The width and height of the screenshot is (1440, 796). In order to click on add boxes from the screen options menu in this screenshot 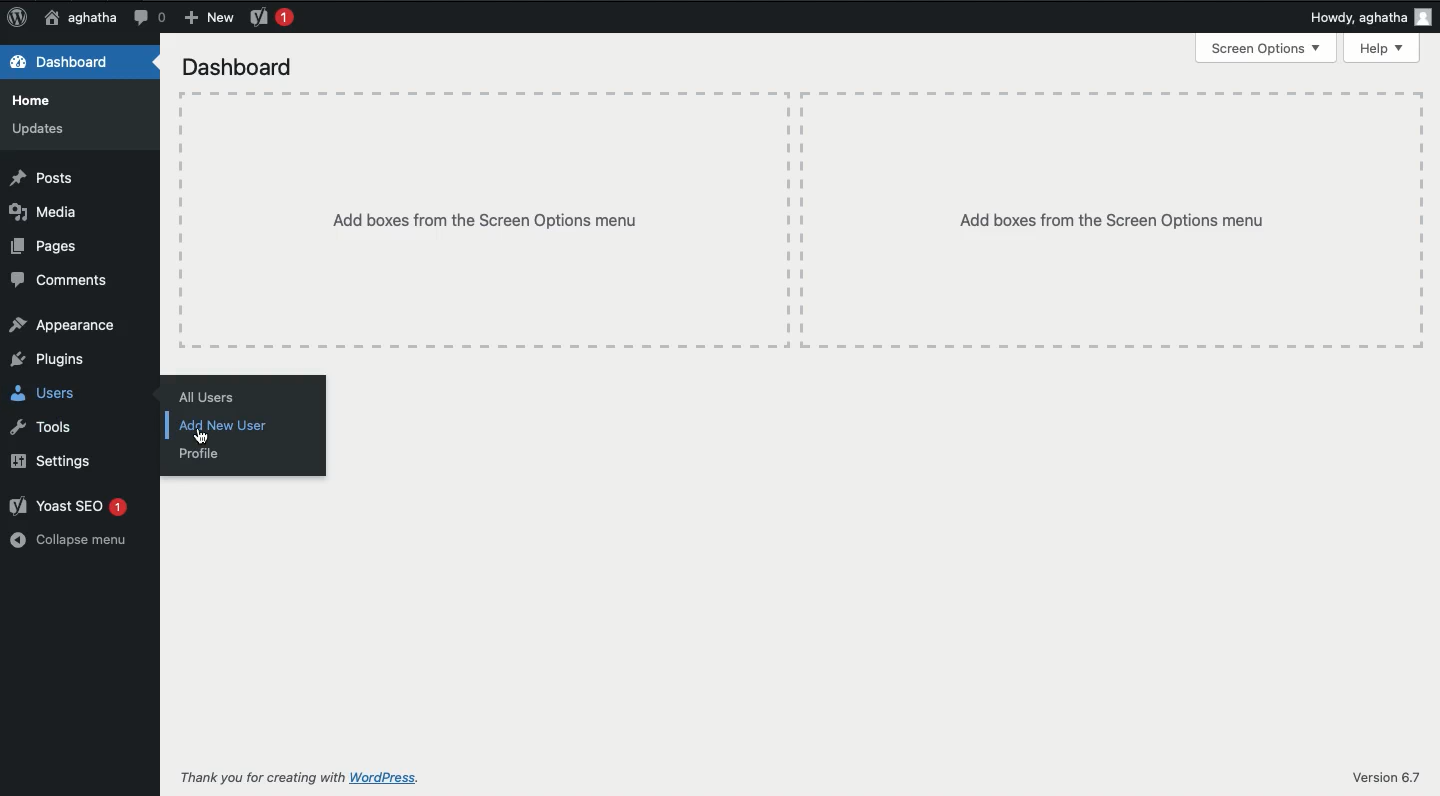, I will do `click(1110, 219)`.